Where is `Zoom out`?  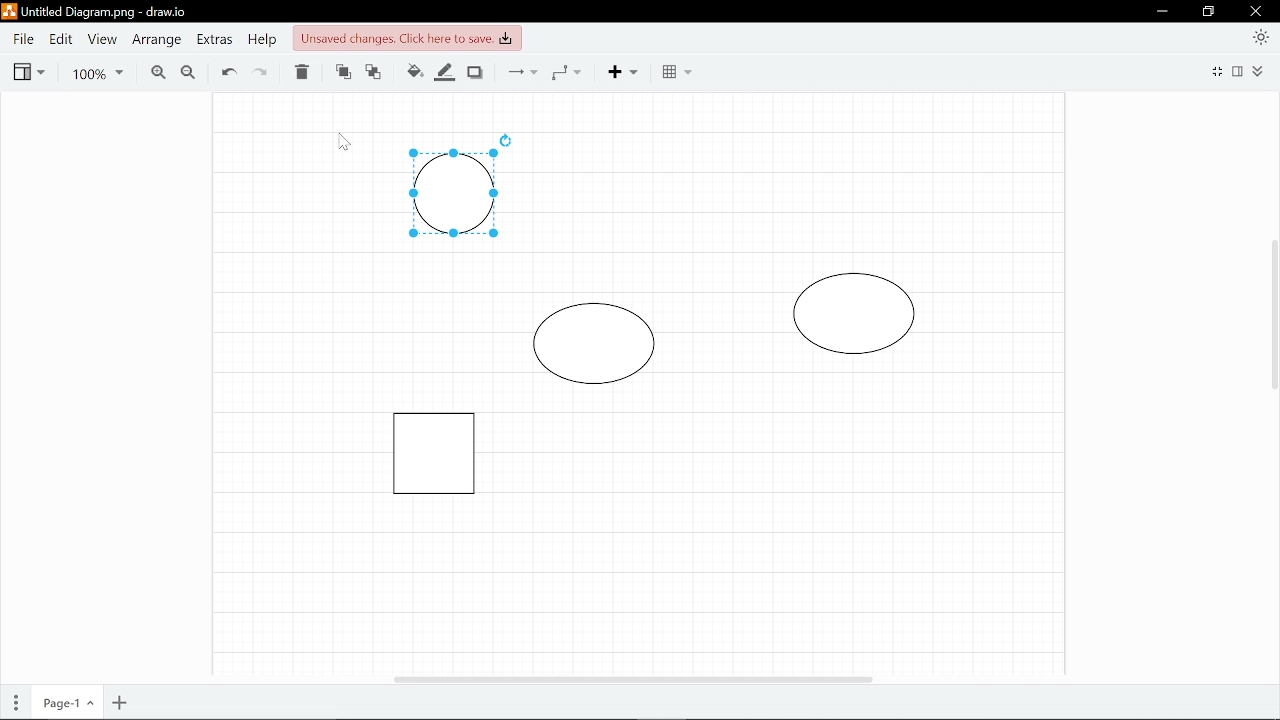
Zoom out is located at coordinates (187, 71).